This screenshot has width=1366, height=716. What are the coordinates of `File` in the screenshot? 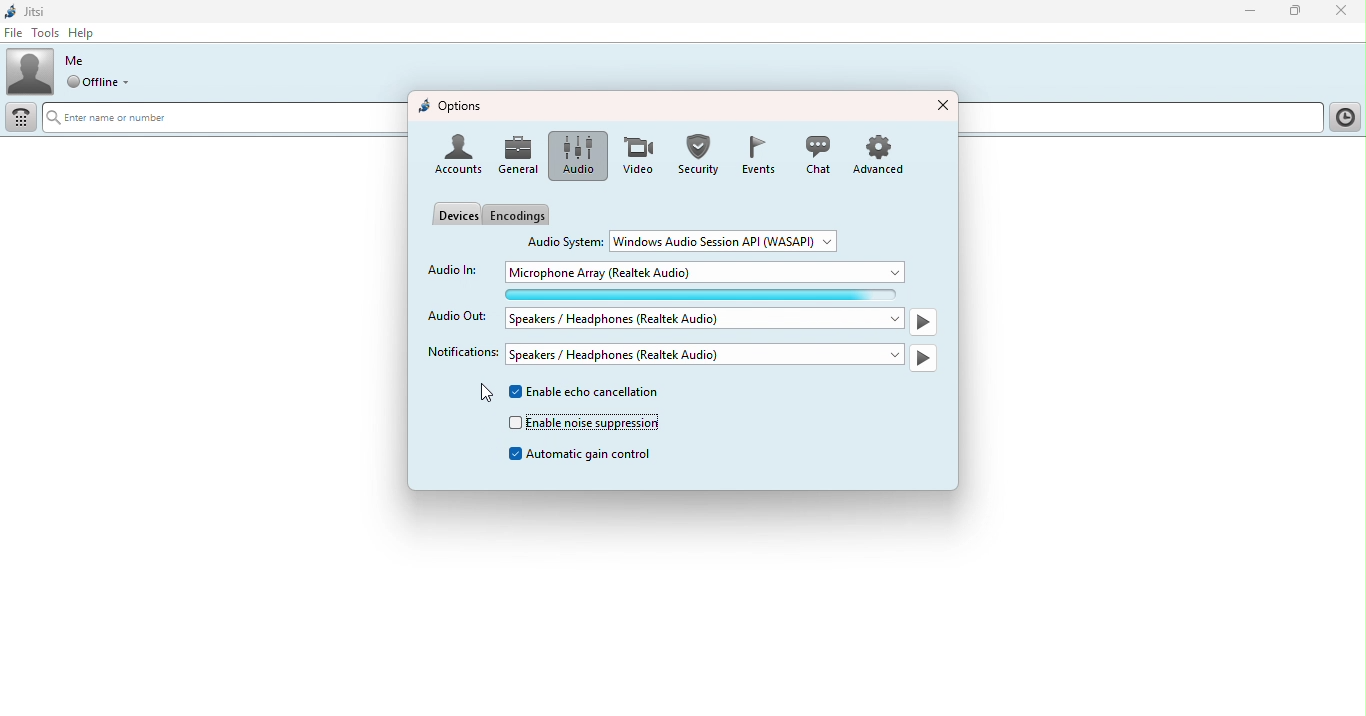 It's located at (14, 33).